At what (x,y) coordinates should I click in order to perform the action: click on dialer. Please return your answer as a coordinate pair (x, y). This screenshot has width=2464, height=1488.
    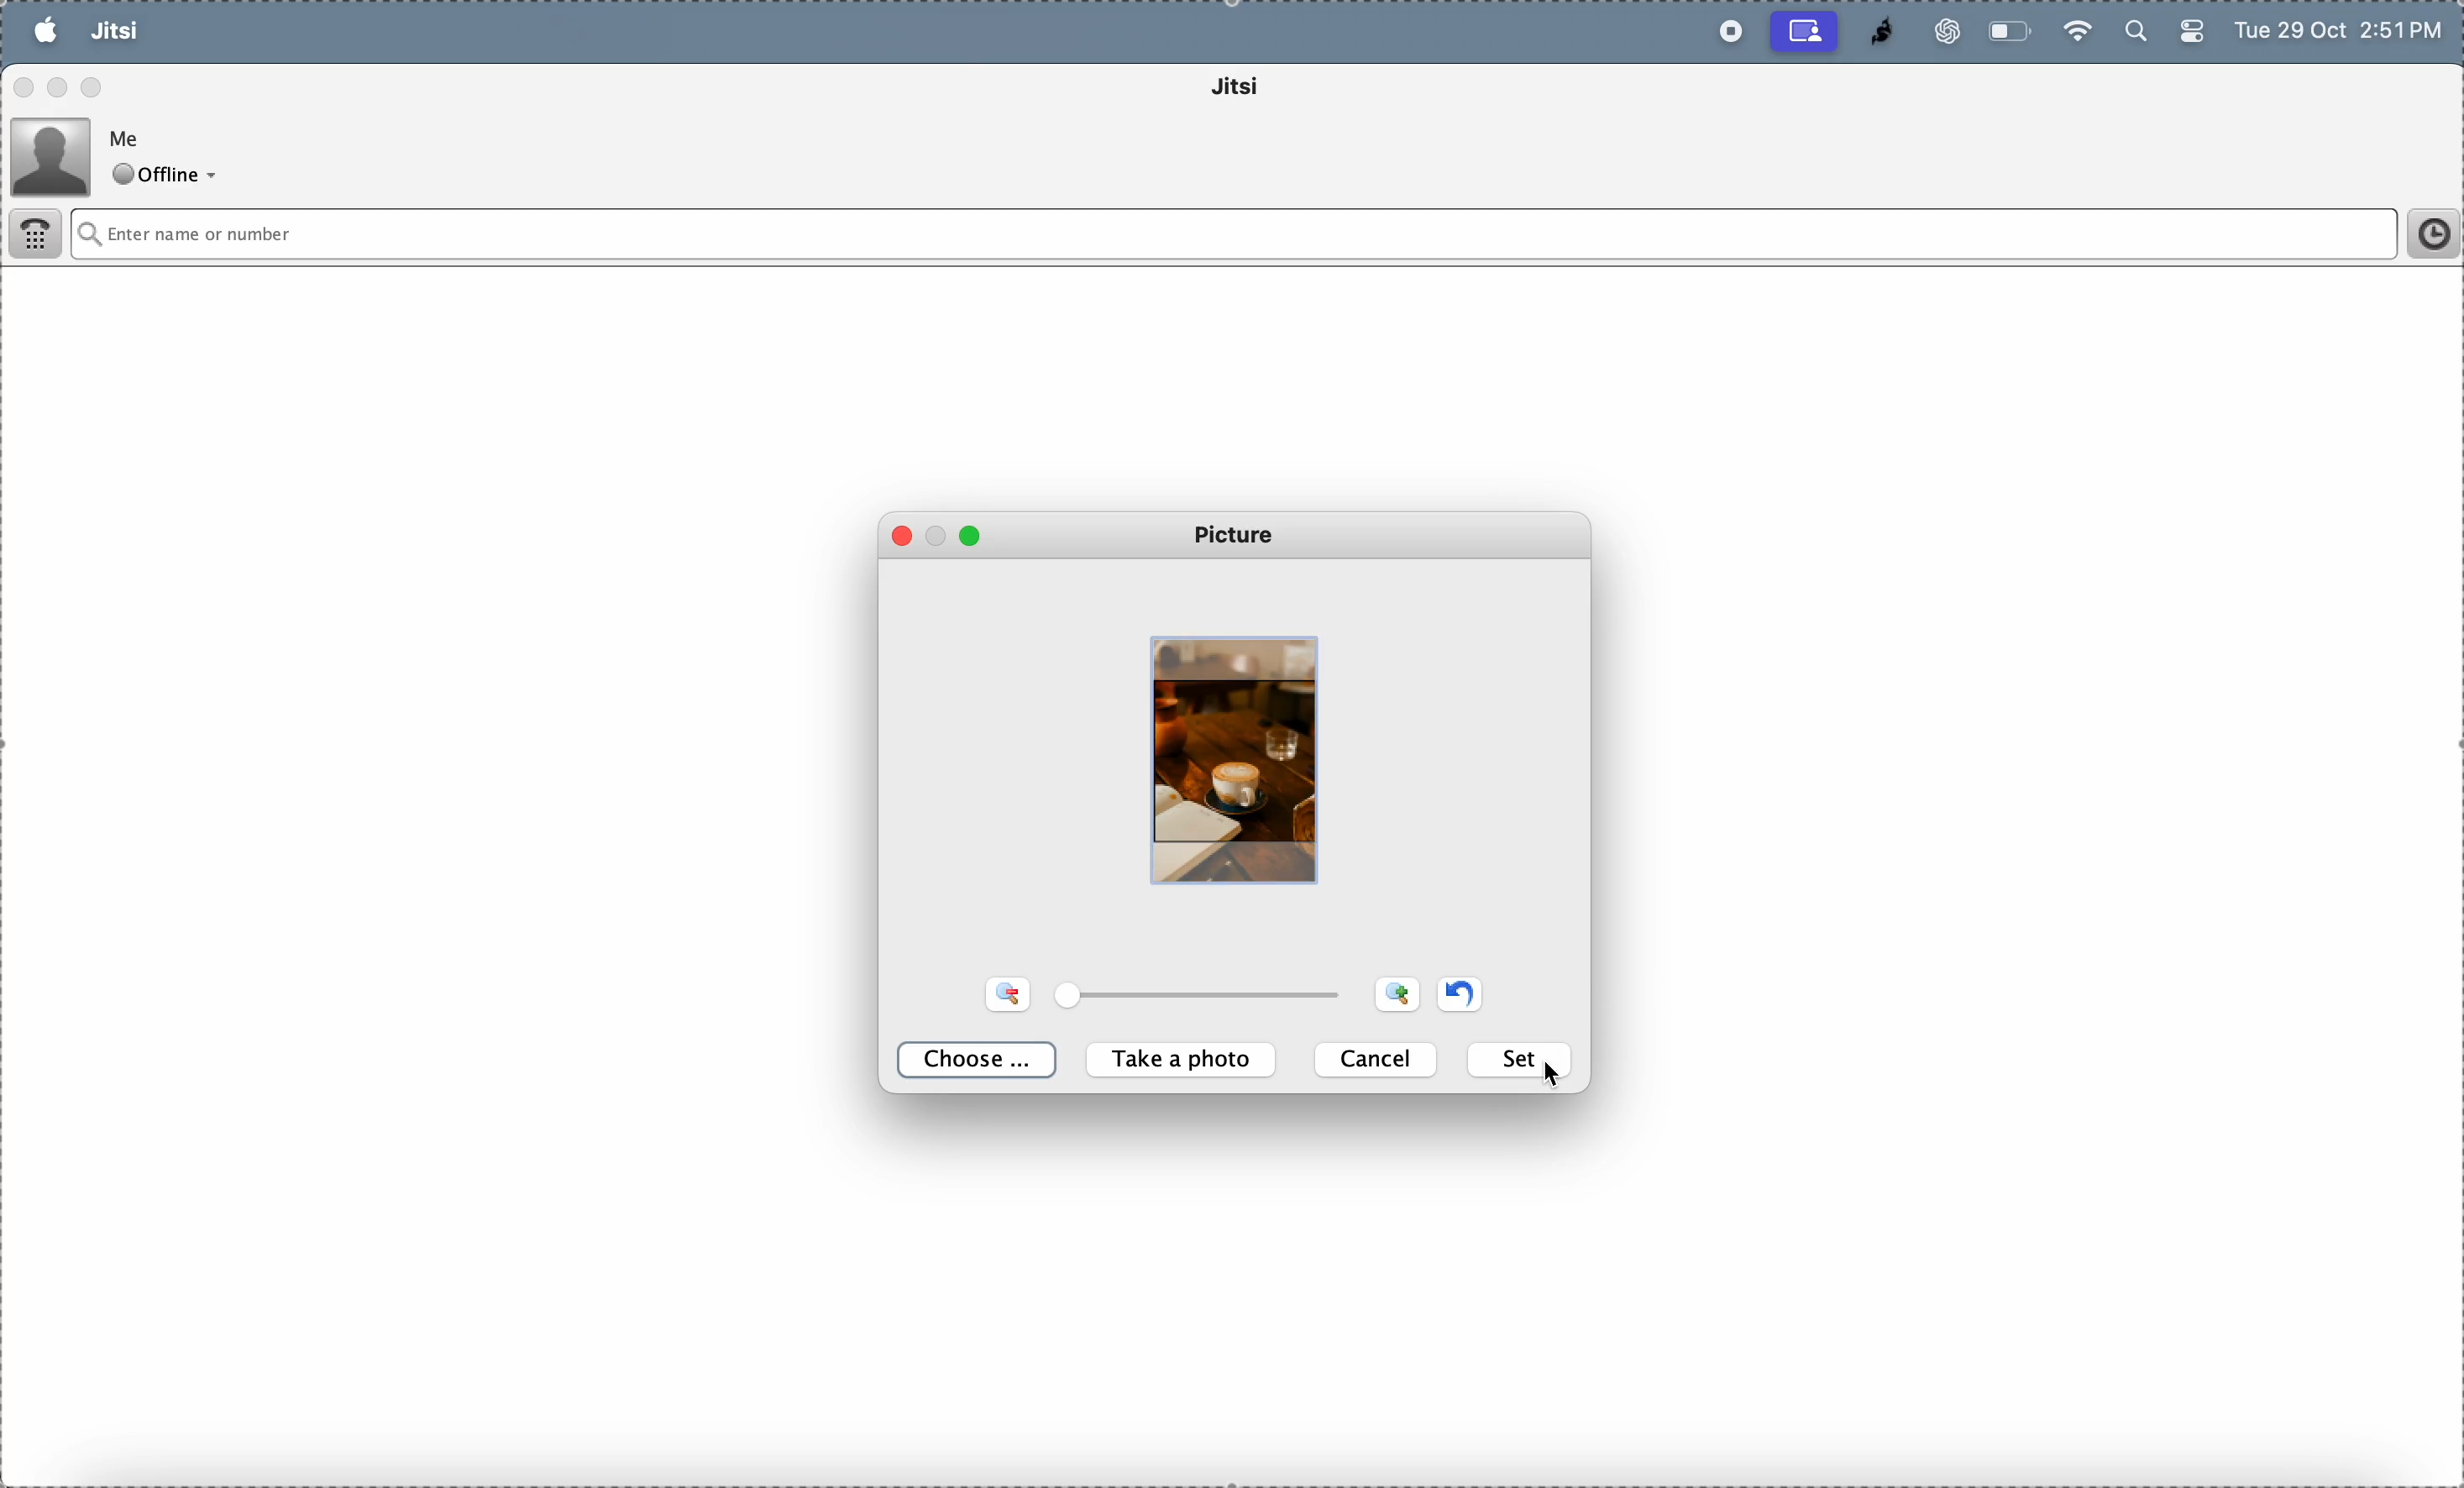
    Looking at the image, I should click on (38, 237).